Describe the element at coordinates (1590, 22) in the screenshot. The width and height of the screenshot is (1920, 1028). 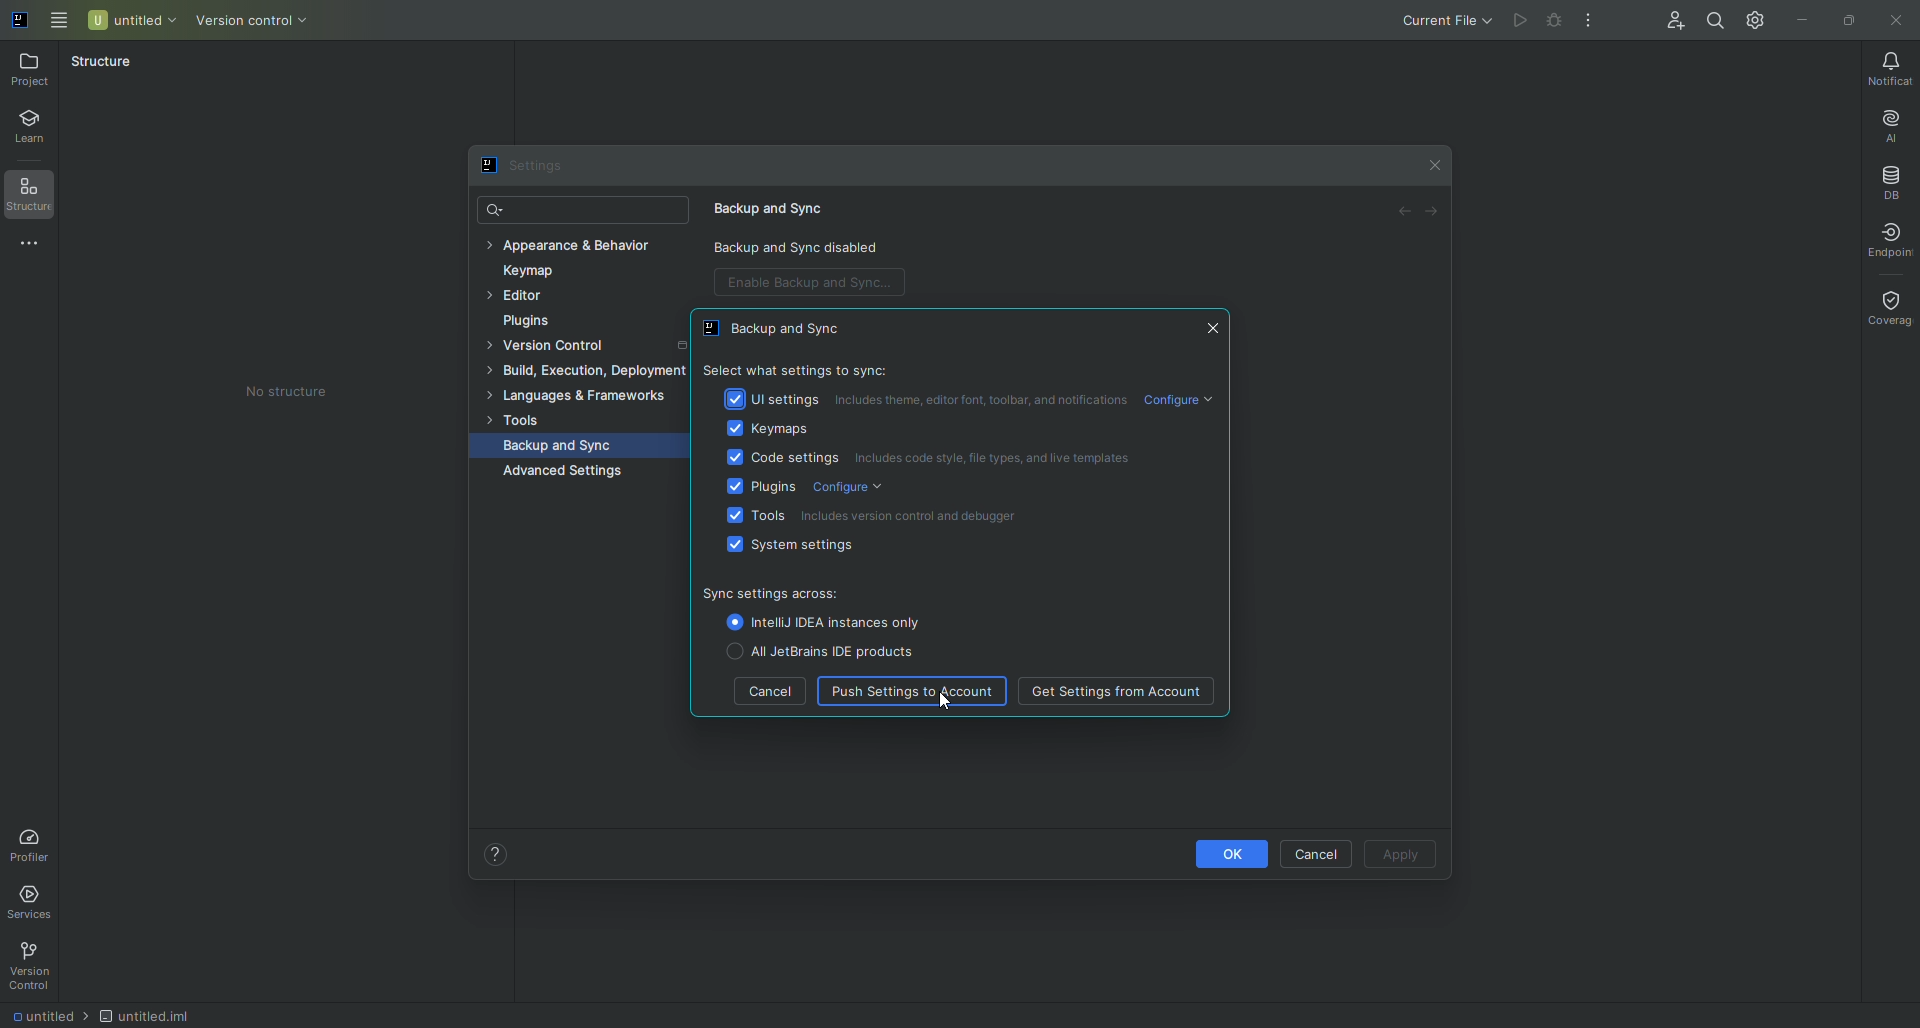
I see `More Actions` at that location.